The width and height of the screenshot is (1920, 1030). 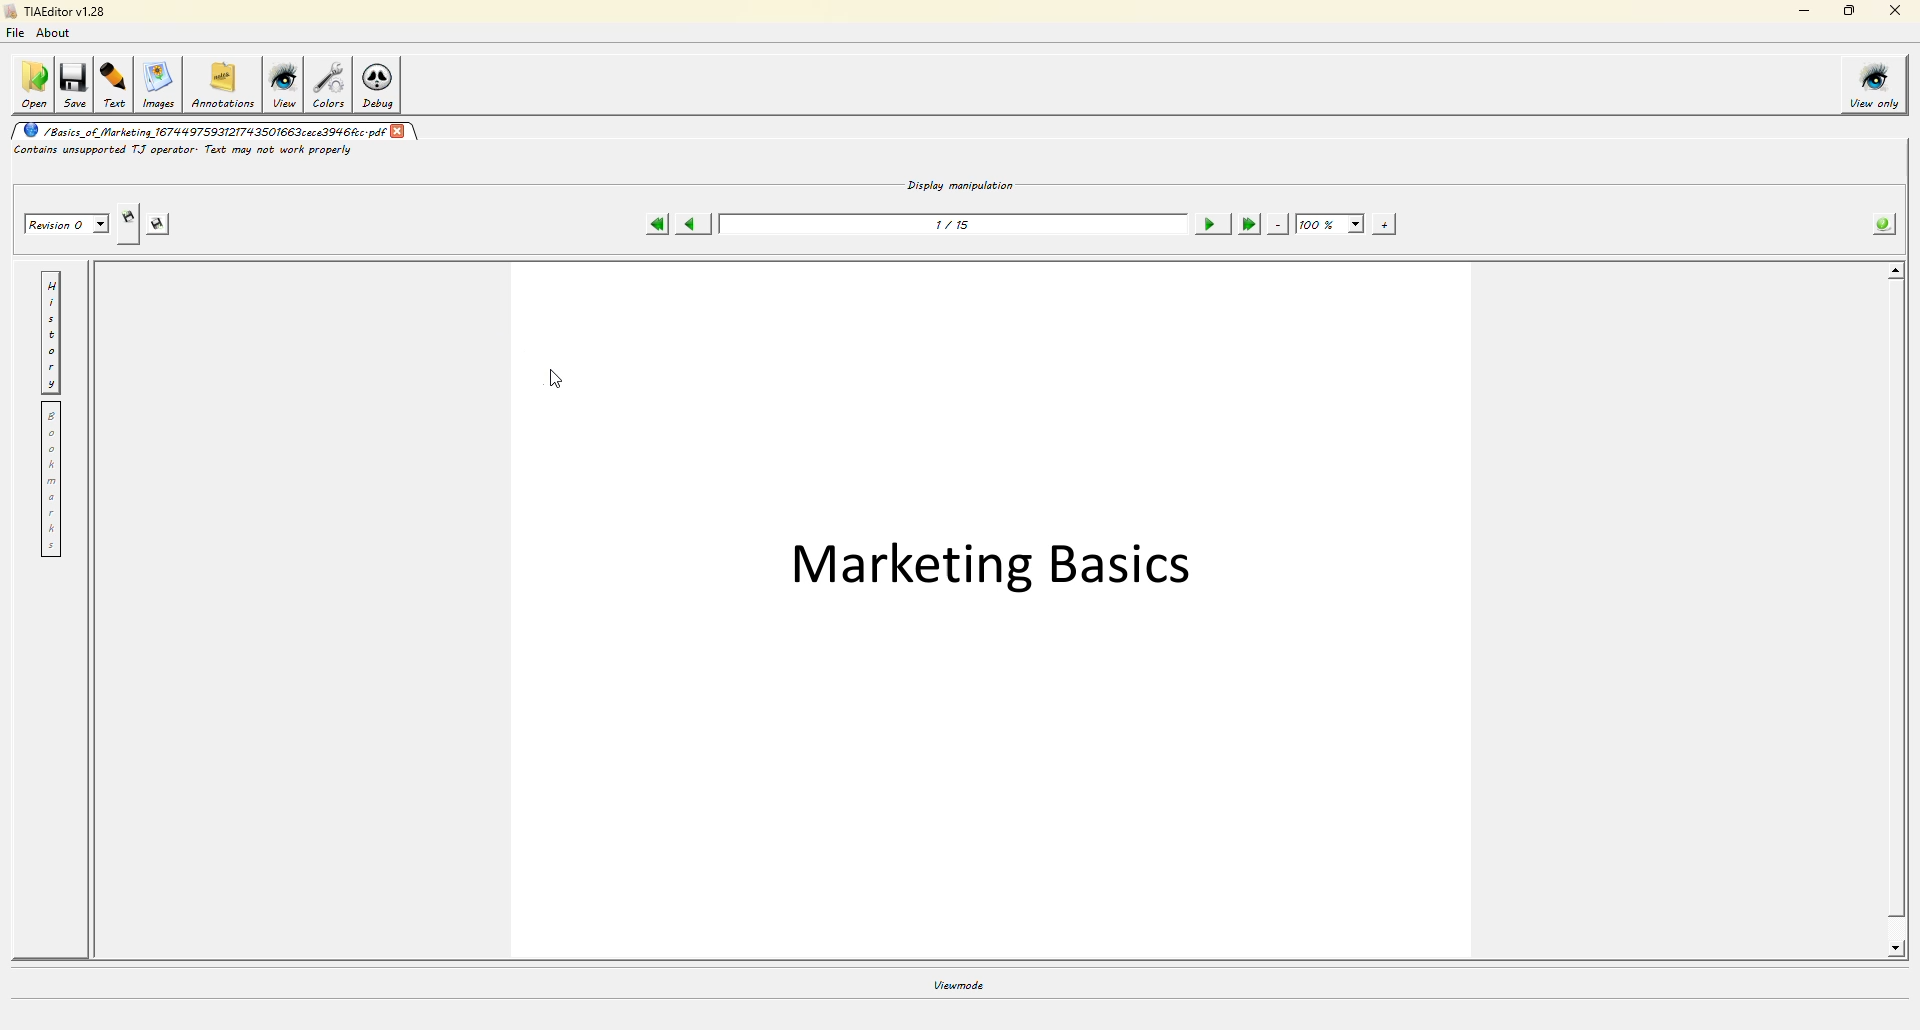 What do you see at coordinates (129, 218) in the screenshot?
I see `creates new revision` at bounding box center [129, 218].